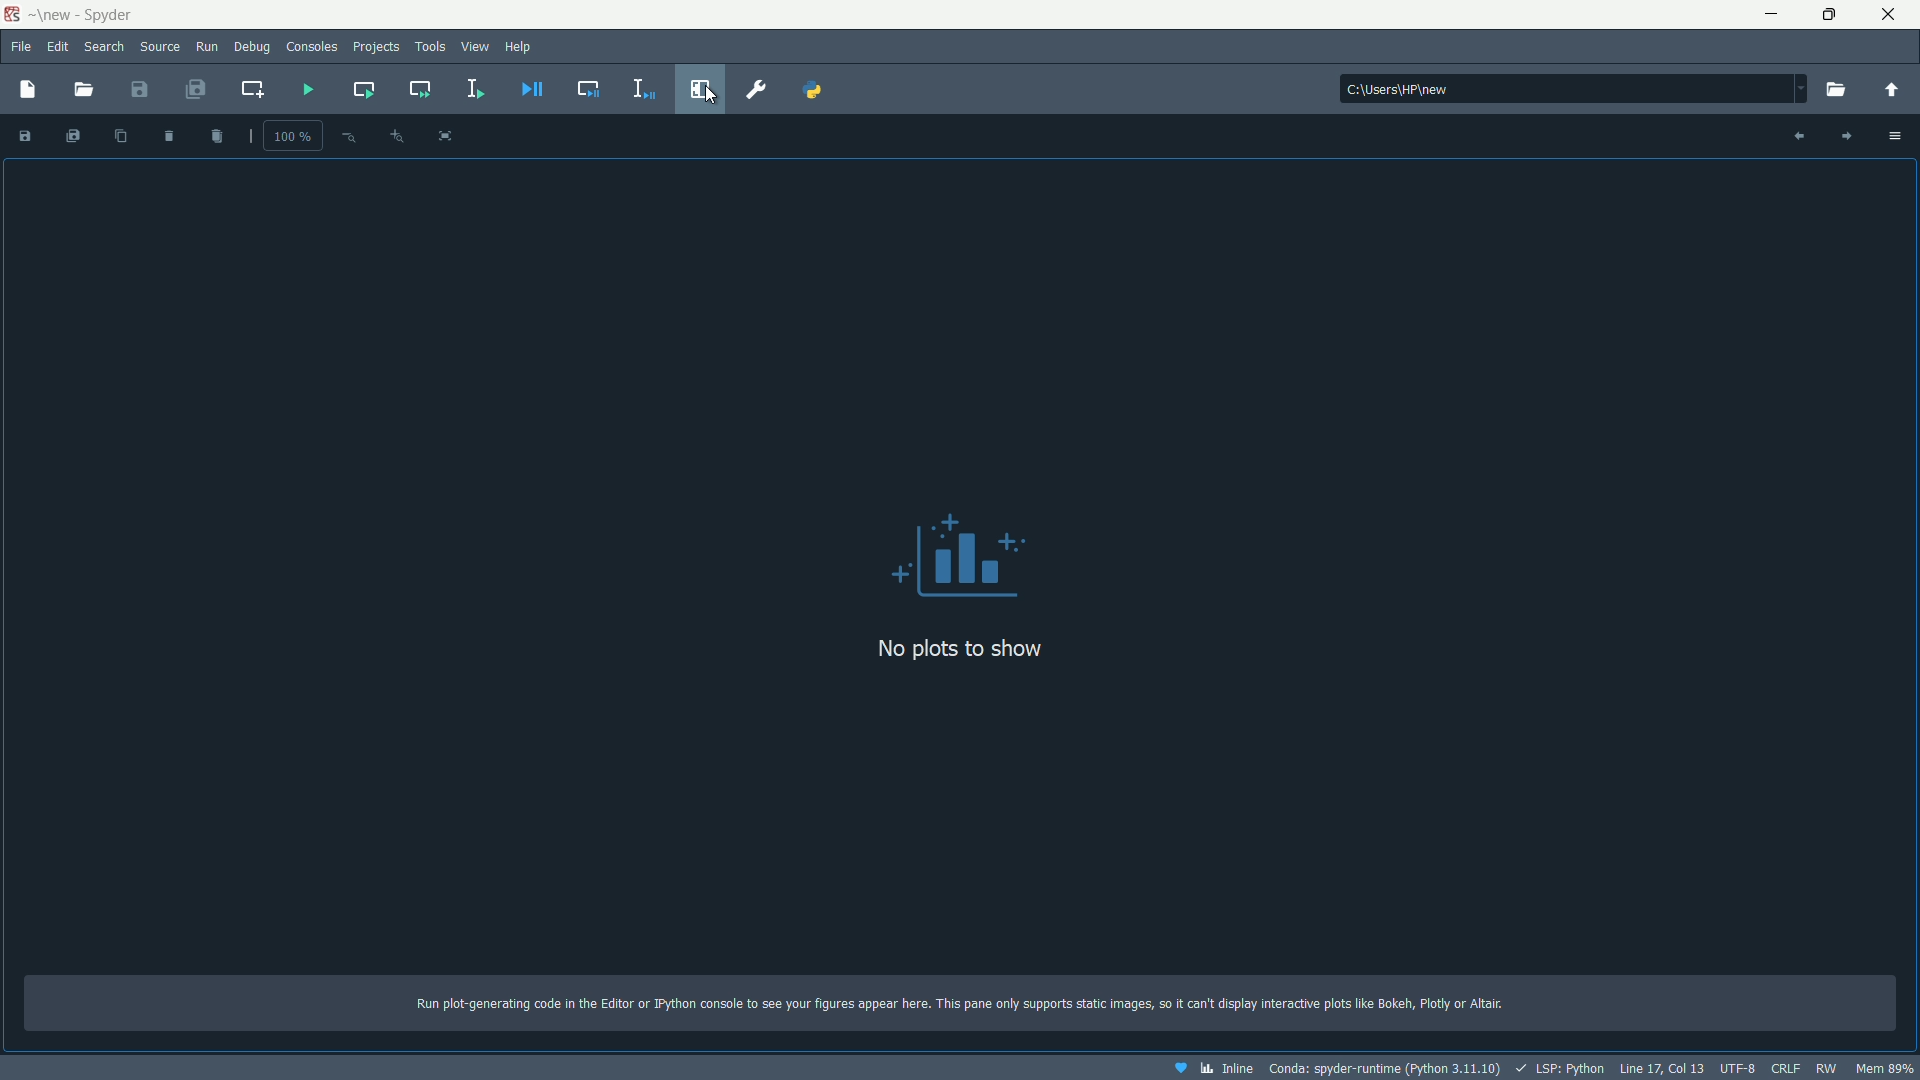 The height and width of the screenshot is (1080, 1920). I want to click on debug cell, so click(587, 88).